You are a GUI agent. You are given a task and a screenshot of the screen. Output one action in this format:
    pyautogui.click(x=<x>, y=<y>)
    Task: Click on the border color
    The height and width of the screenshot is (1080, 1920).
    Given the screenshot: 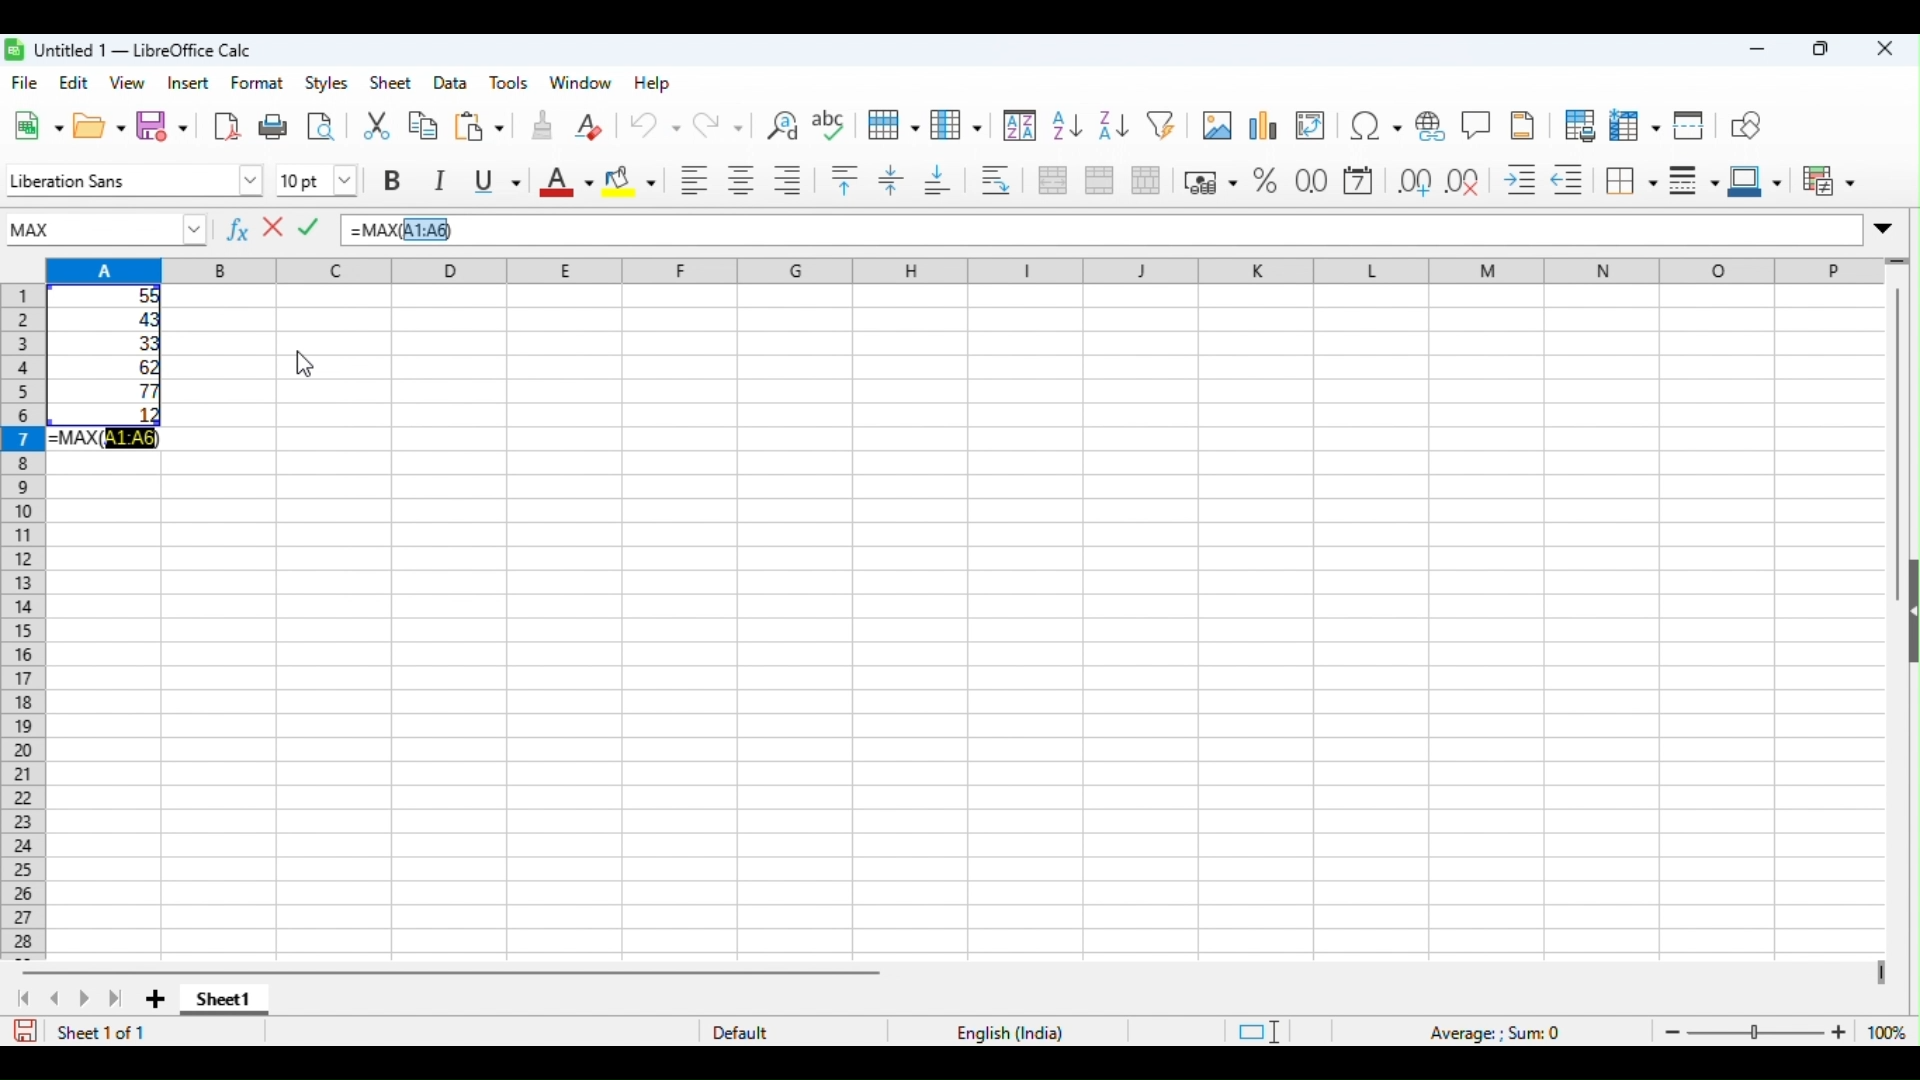 What is the action you would take?
    pyautogui.click(x=1754, y=180)
    